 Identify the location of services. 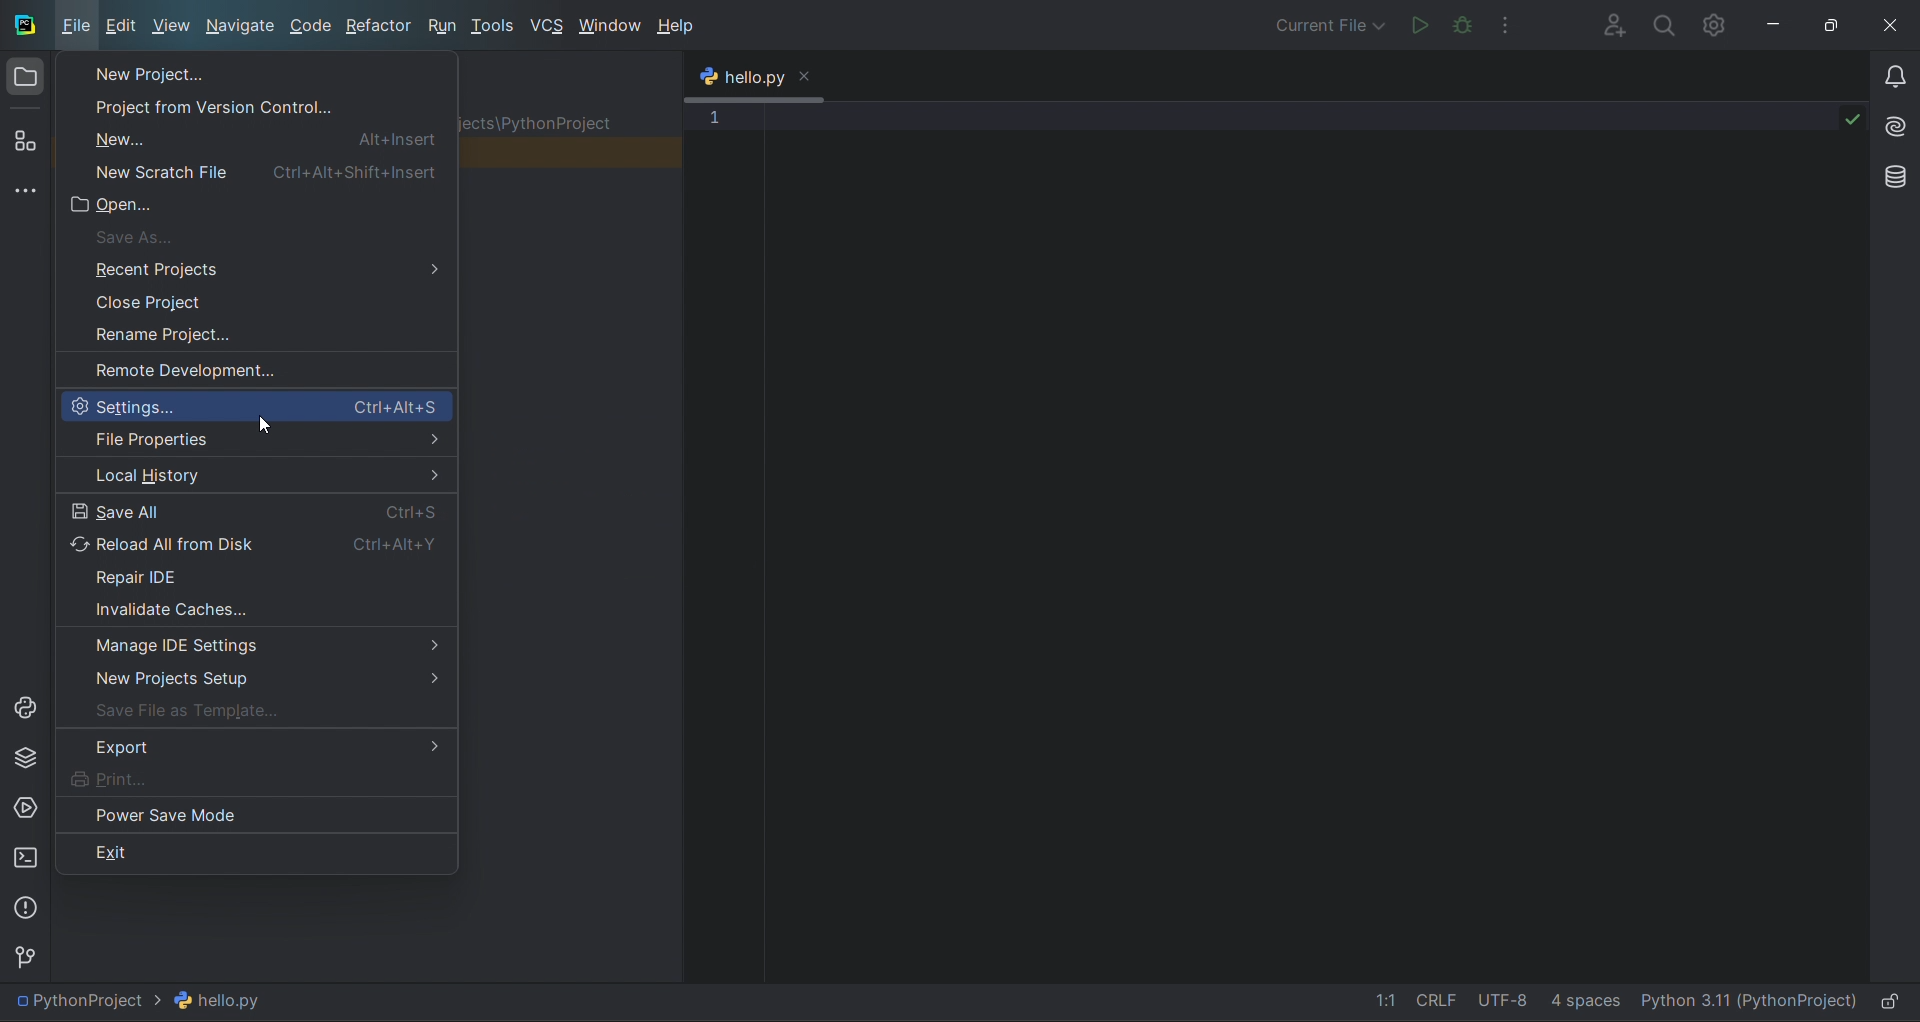
(28, 807).